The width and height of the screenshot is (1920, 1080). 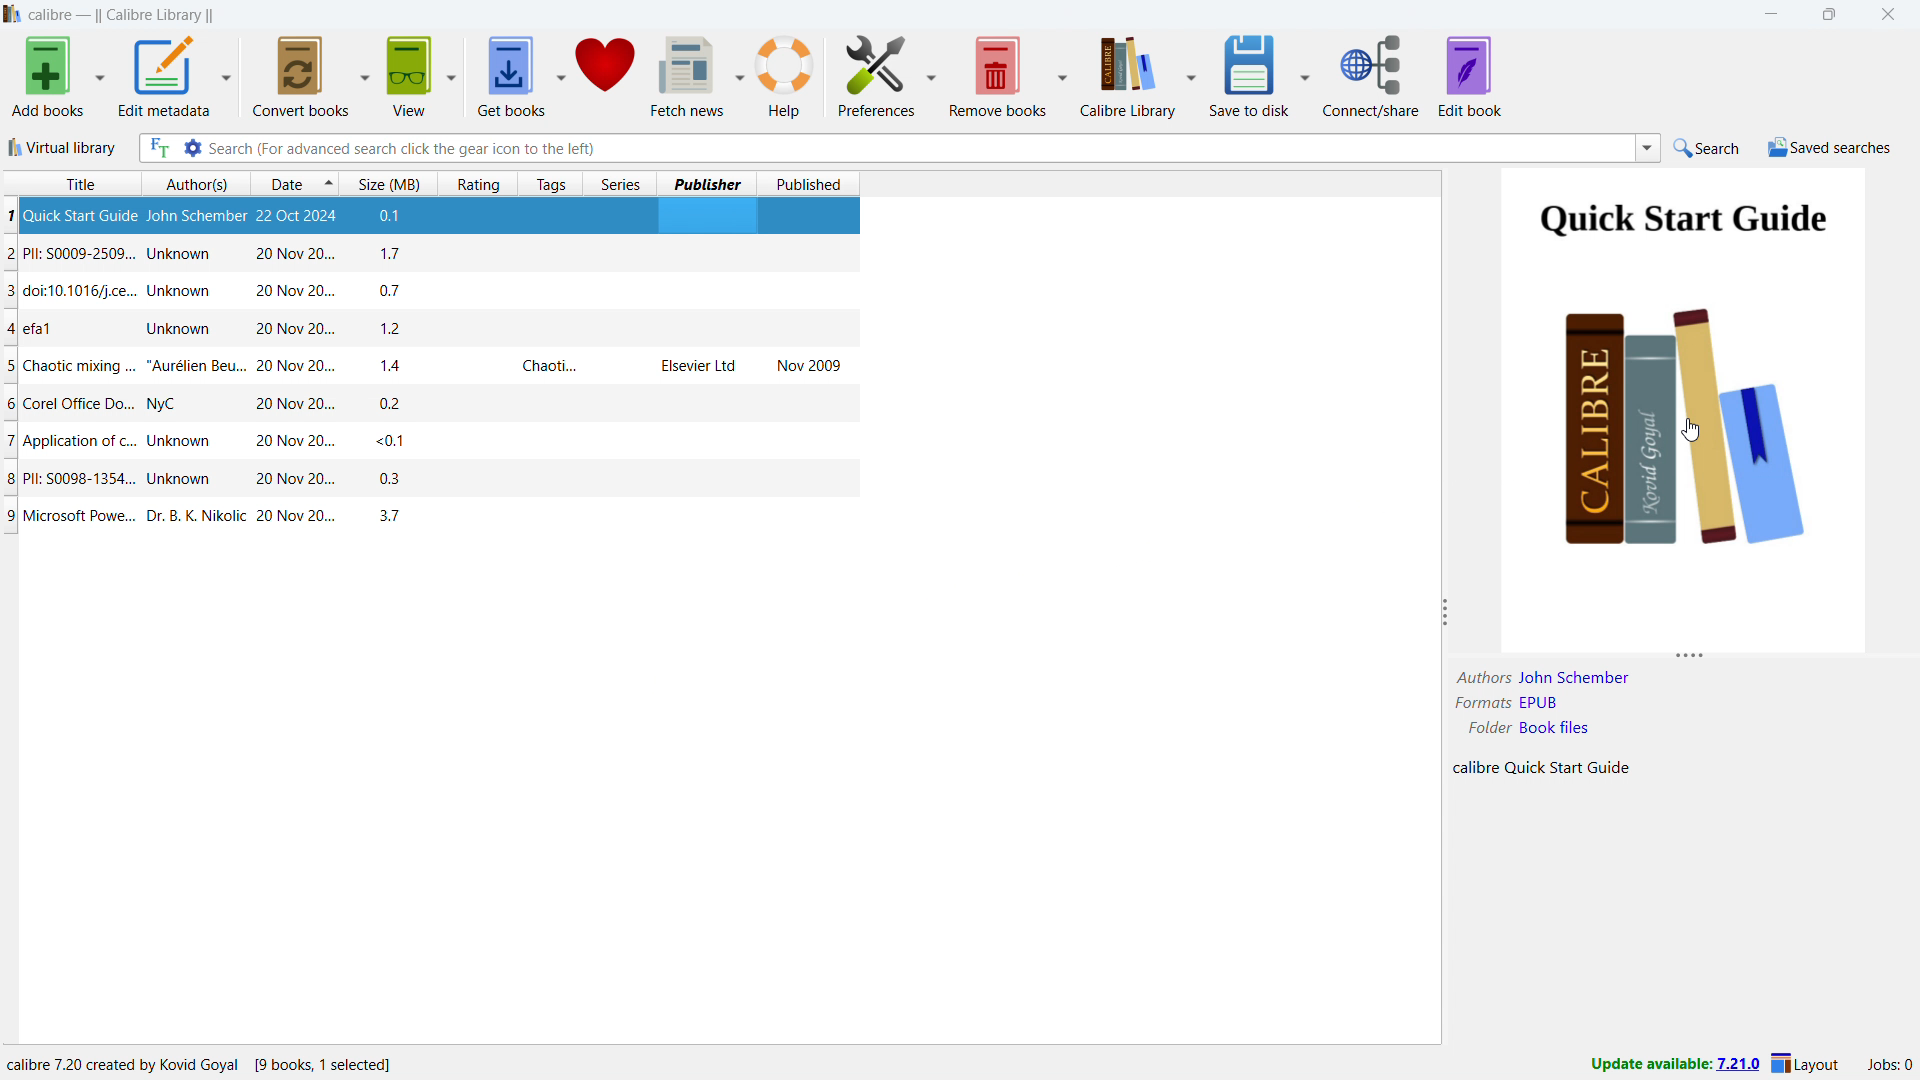 I want to click on Quick Start Guide, so click(x=1568, y=768).